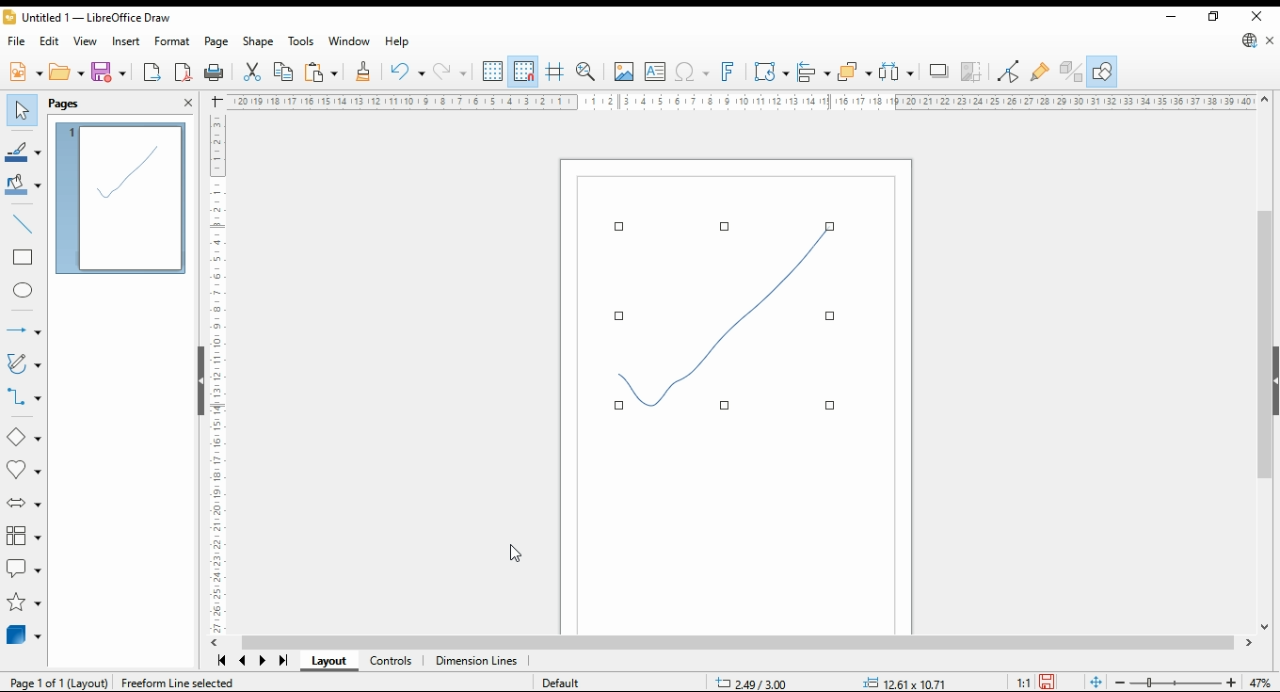 The width and height of the screenshot is (1280, 692). Describe the element at coordinates (23, 568) in the screenshot. I see `callout shapes` at that location.